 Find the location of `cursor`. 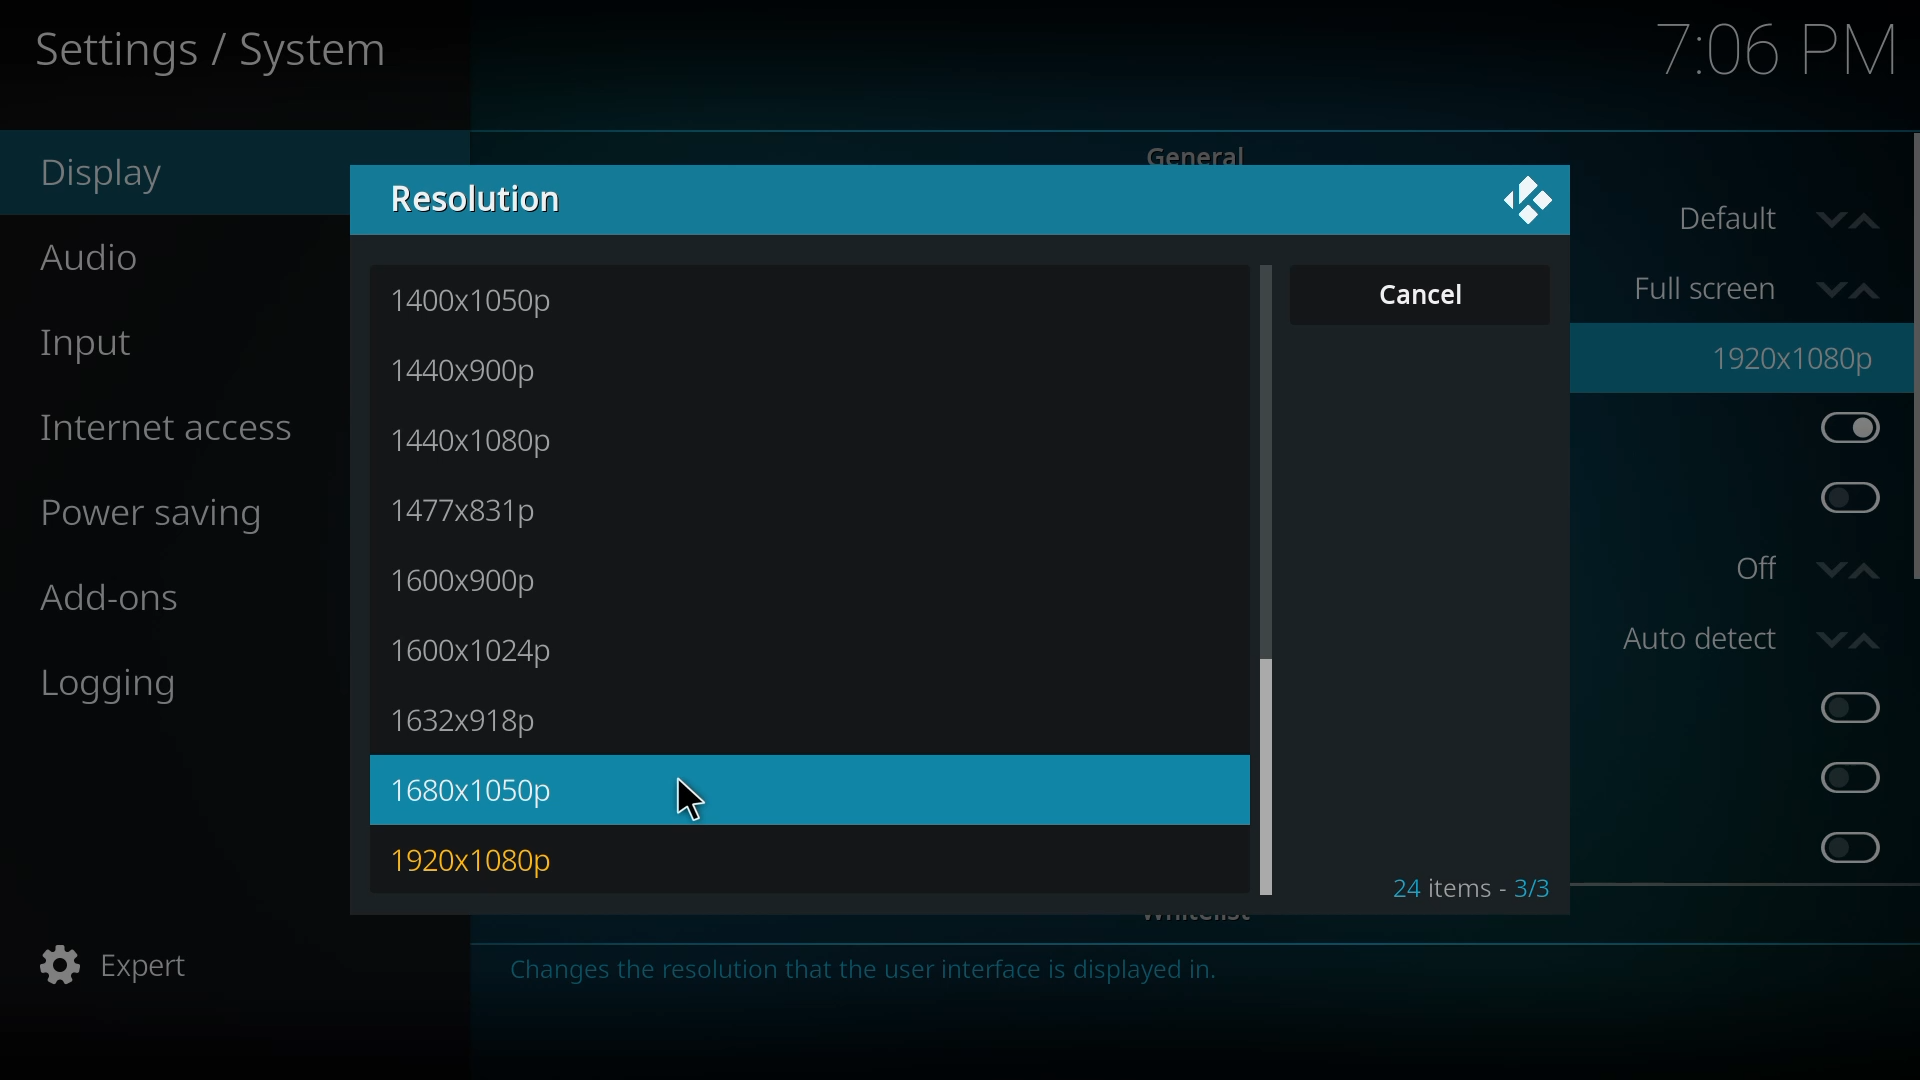

cursor is located at coordinates (691, 795).